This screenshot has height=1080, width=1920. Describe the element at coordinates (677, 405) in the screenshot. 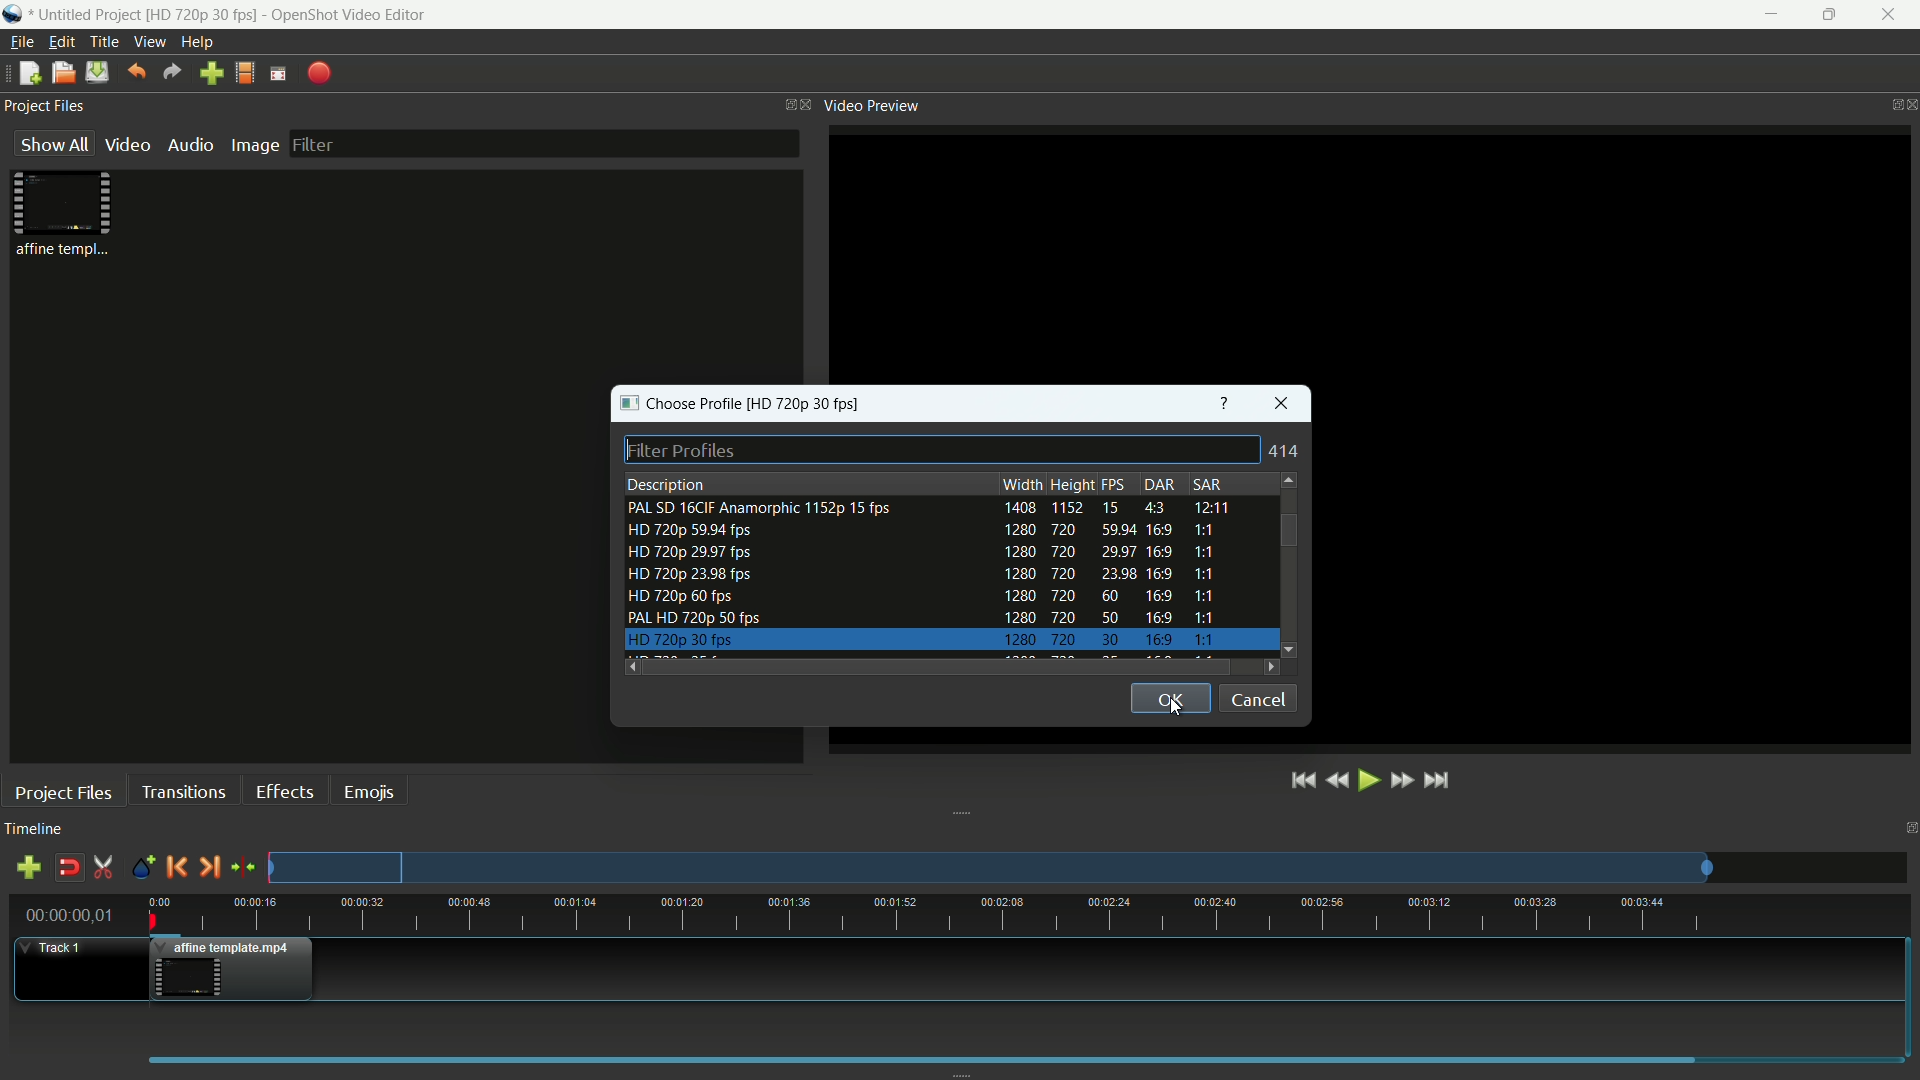

I see `choose profile` at that location.